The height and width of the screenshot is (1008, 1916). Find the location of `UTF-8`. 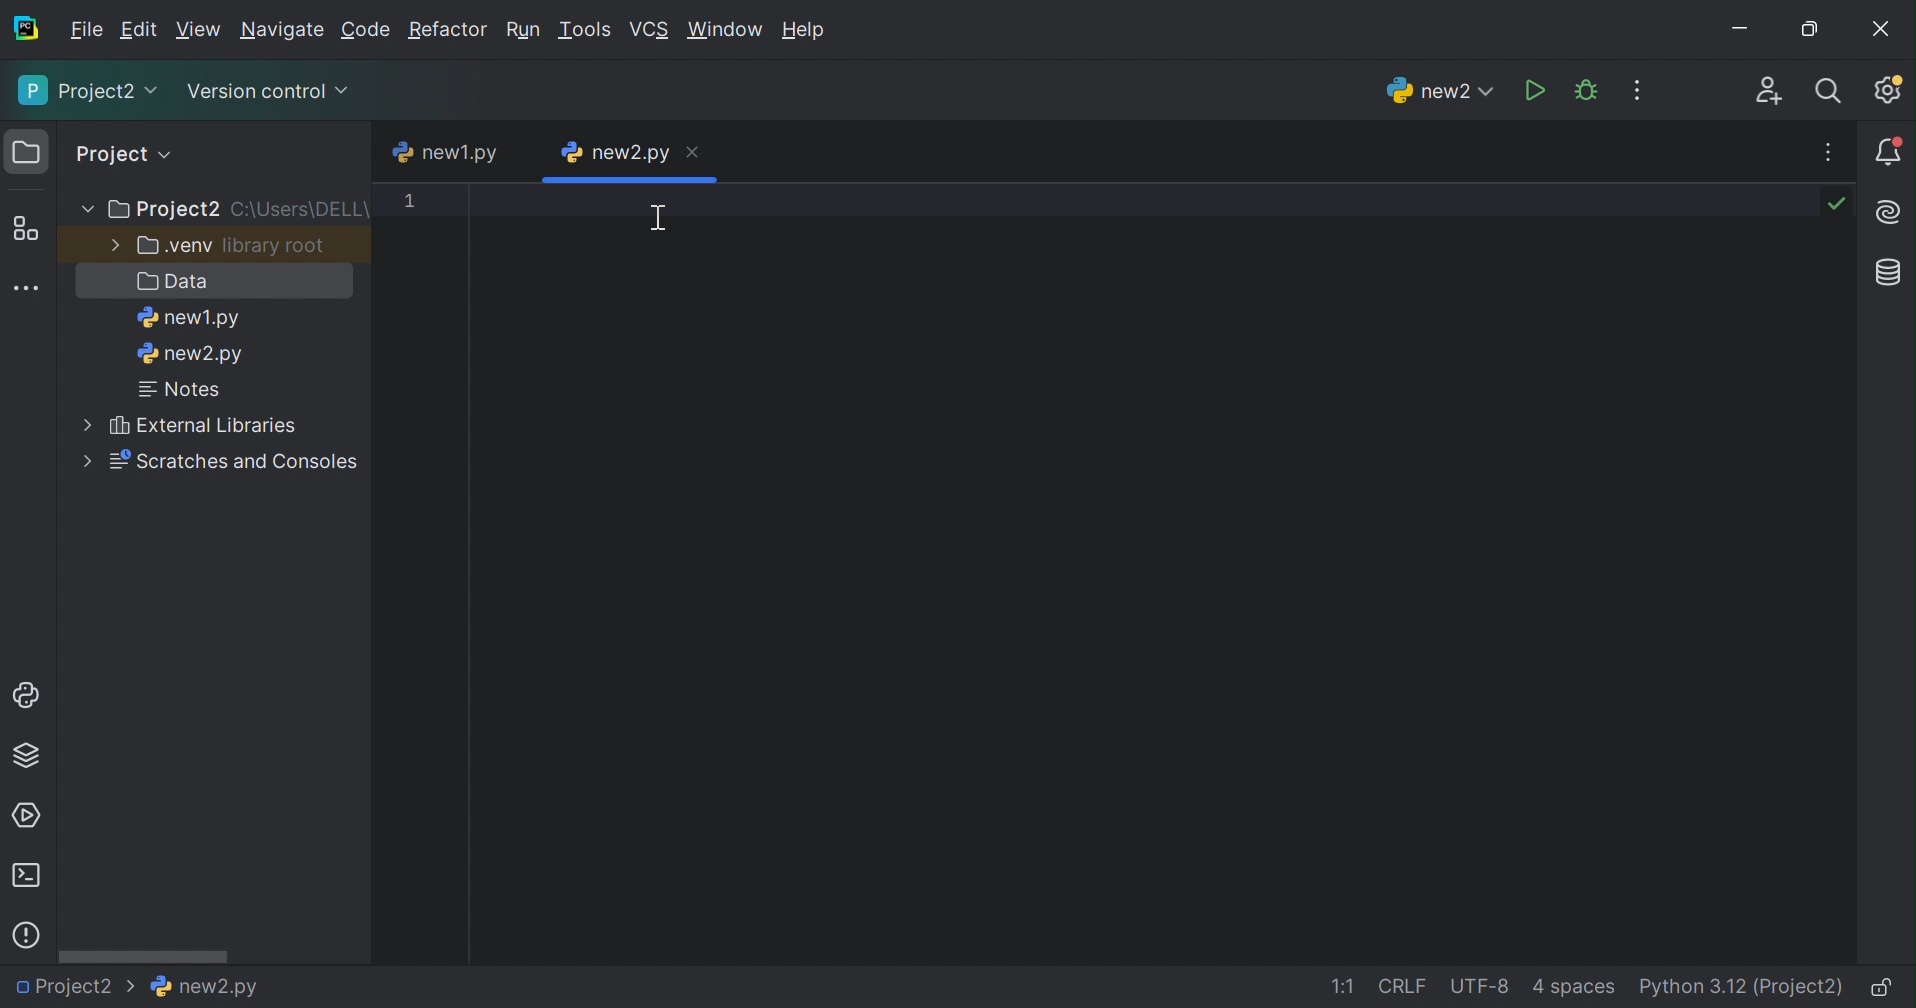

UTF-8 is located at coordinates (1479, 988).